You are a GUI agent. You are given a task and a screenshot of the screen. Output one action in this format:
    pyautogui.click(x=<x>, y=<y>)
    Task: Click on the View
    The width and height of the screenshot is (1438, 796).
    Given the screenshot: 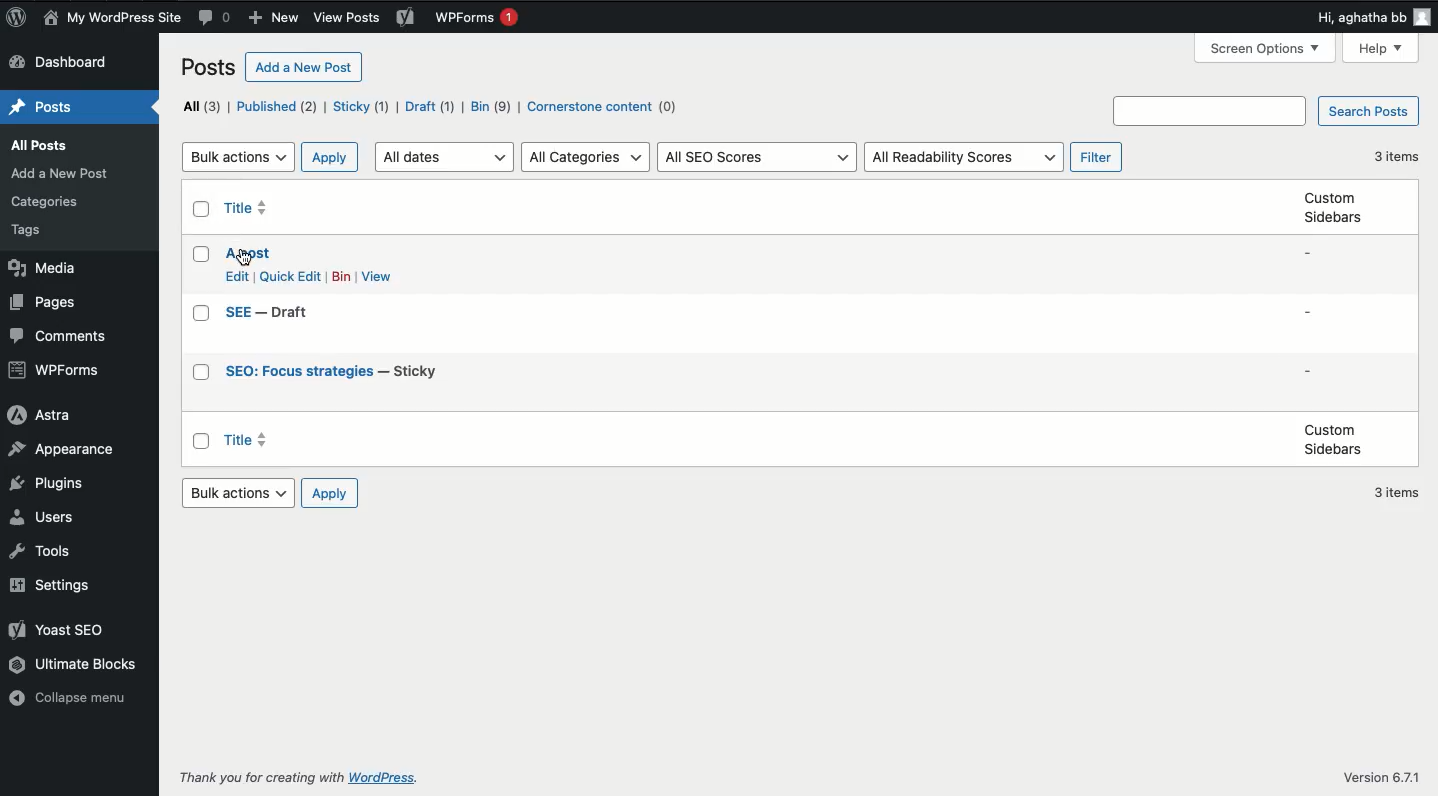 What is the action you would take?
    pyautogui.click(x=377, y=276)
    